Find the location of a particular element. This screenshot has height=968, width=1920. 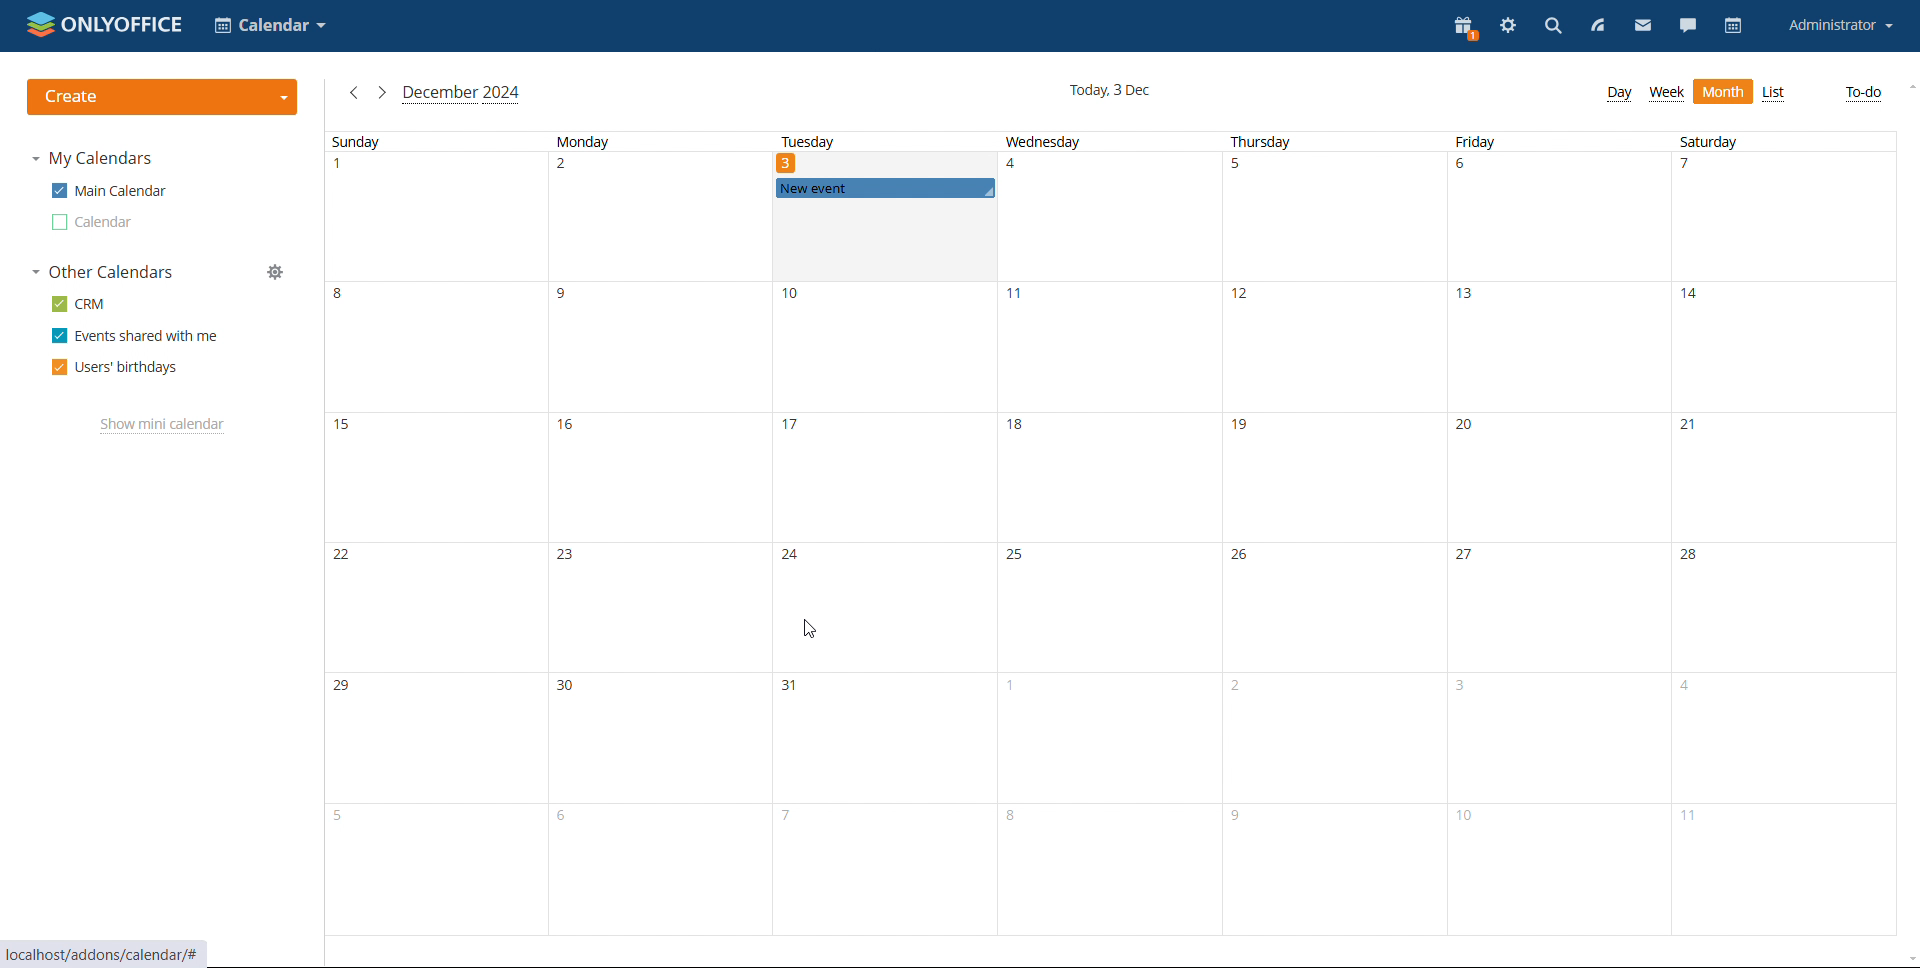

manage is located at coordinates (280, 272).